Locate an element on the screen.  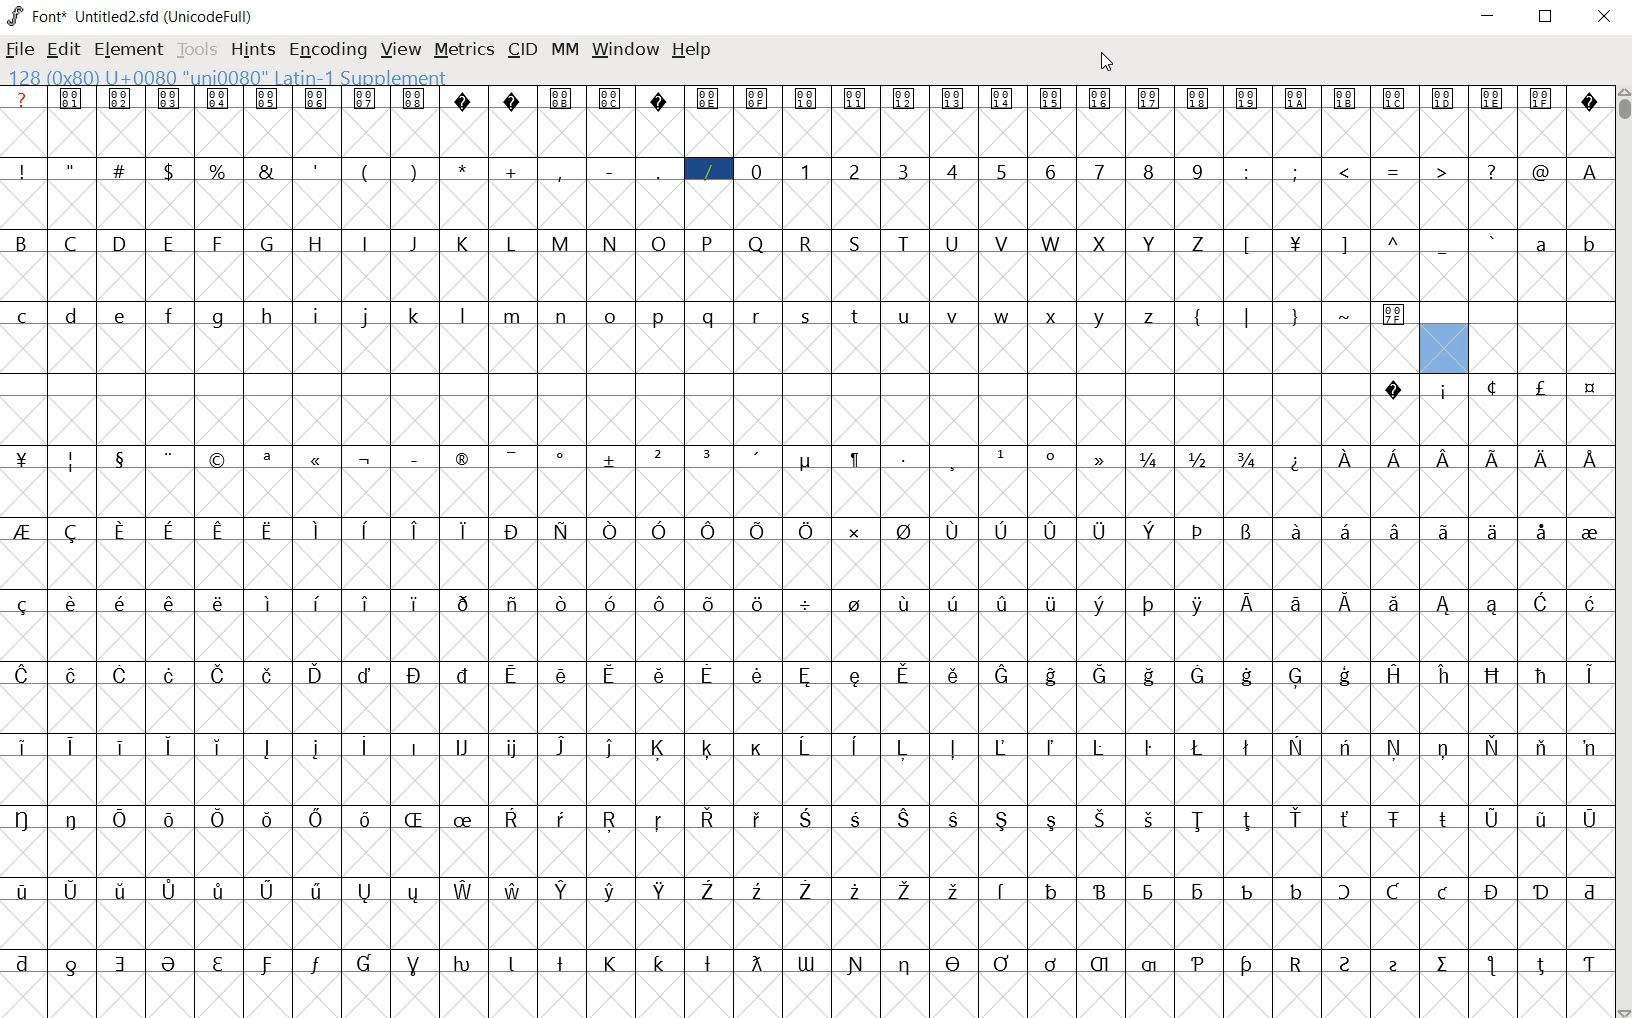
glyph is located at coordinates (1099, 675).